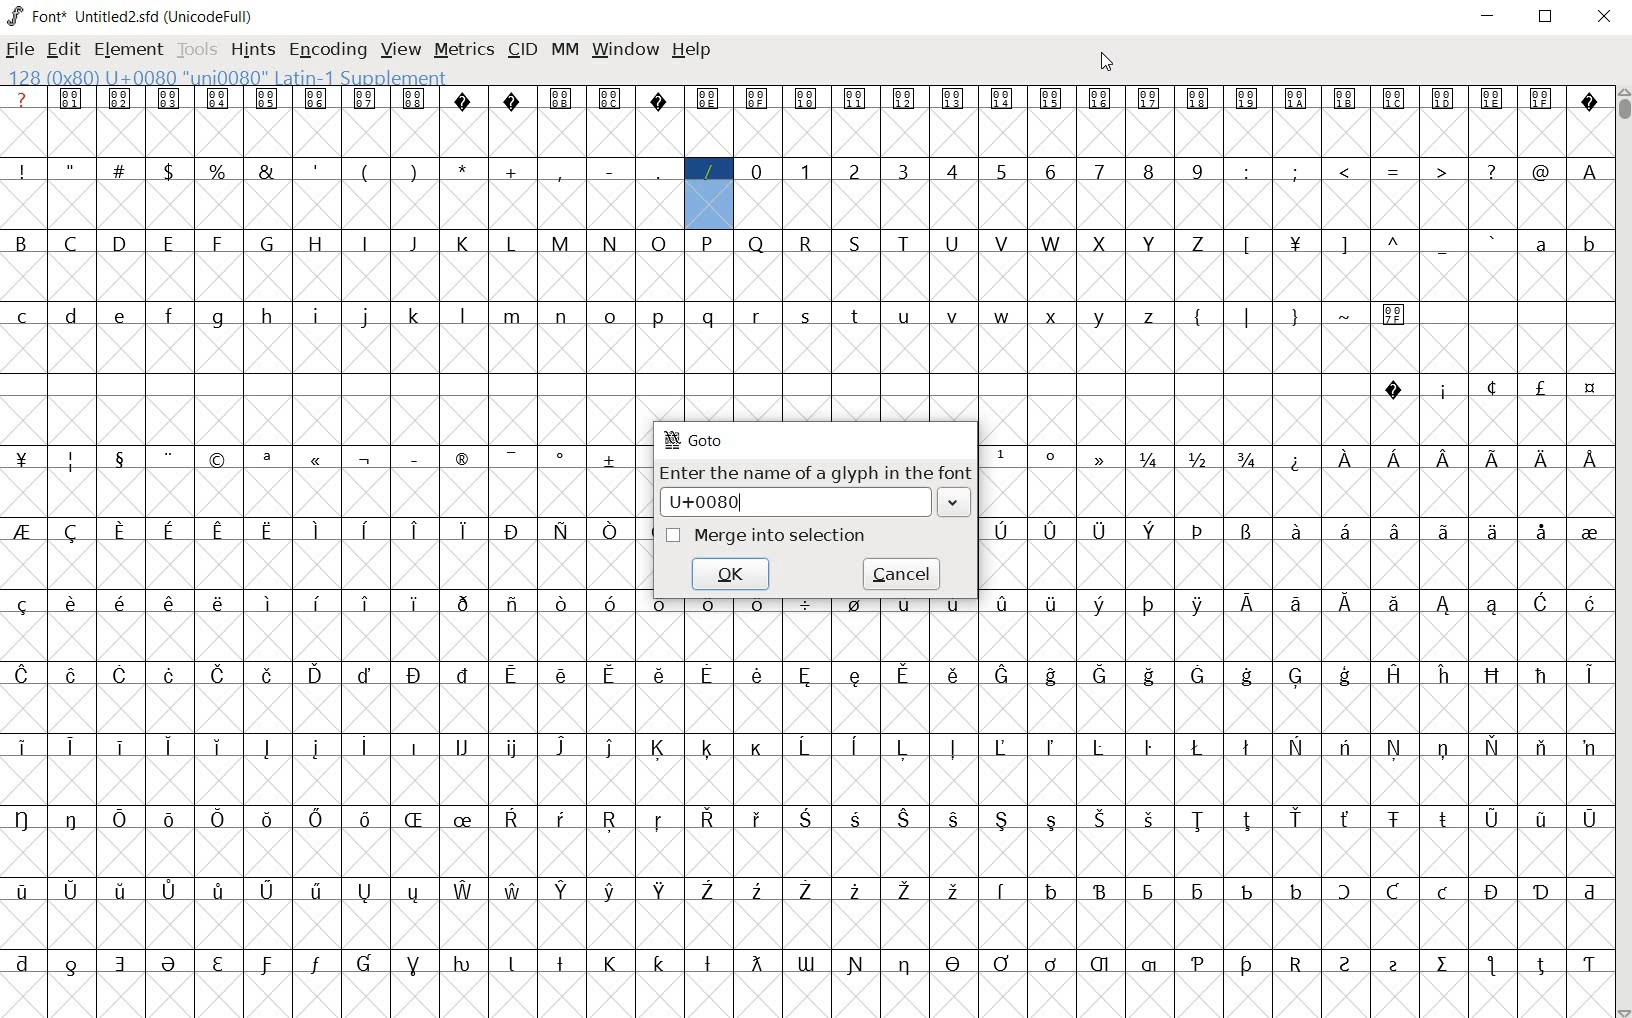 Image resolution: width=1632 pixels, height=1018 pixels. I want to click on glyph, so click(168, 315).